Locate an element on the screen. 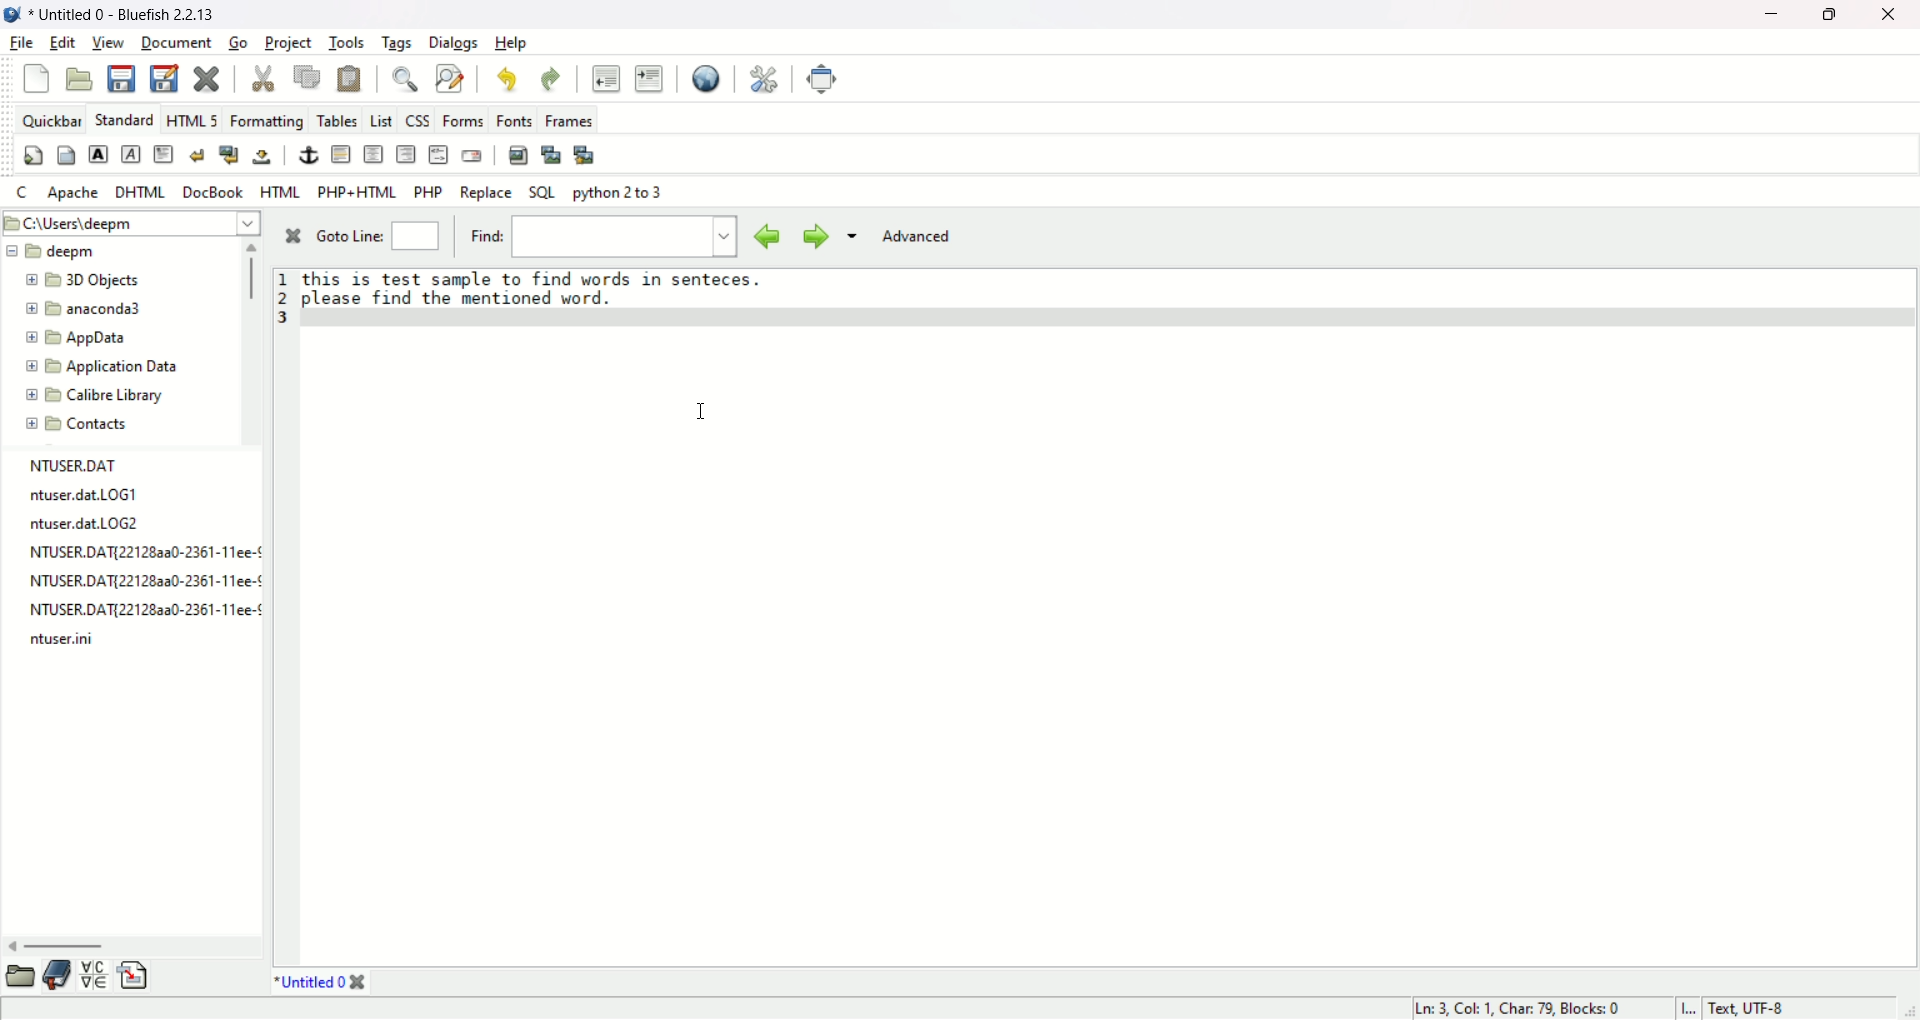 The image size is (1920, 1020). insert thumbnail is located at coordinates (552, 152).